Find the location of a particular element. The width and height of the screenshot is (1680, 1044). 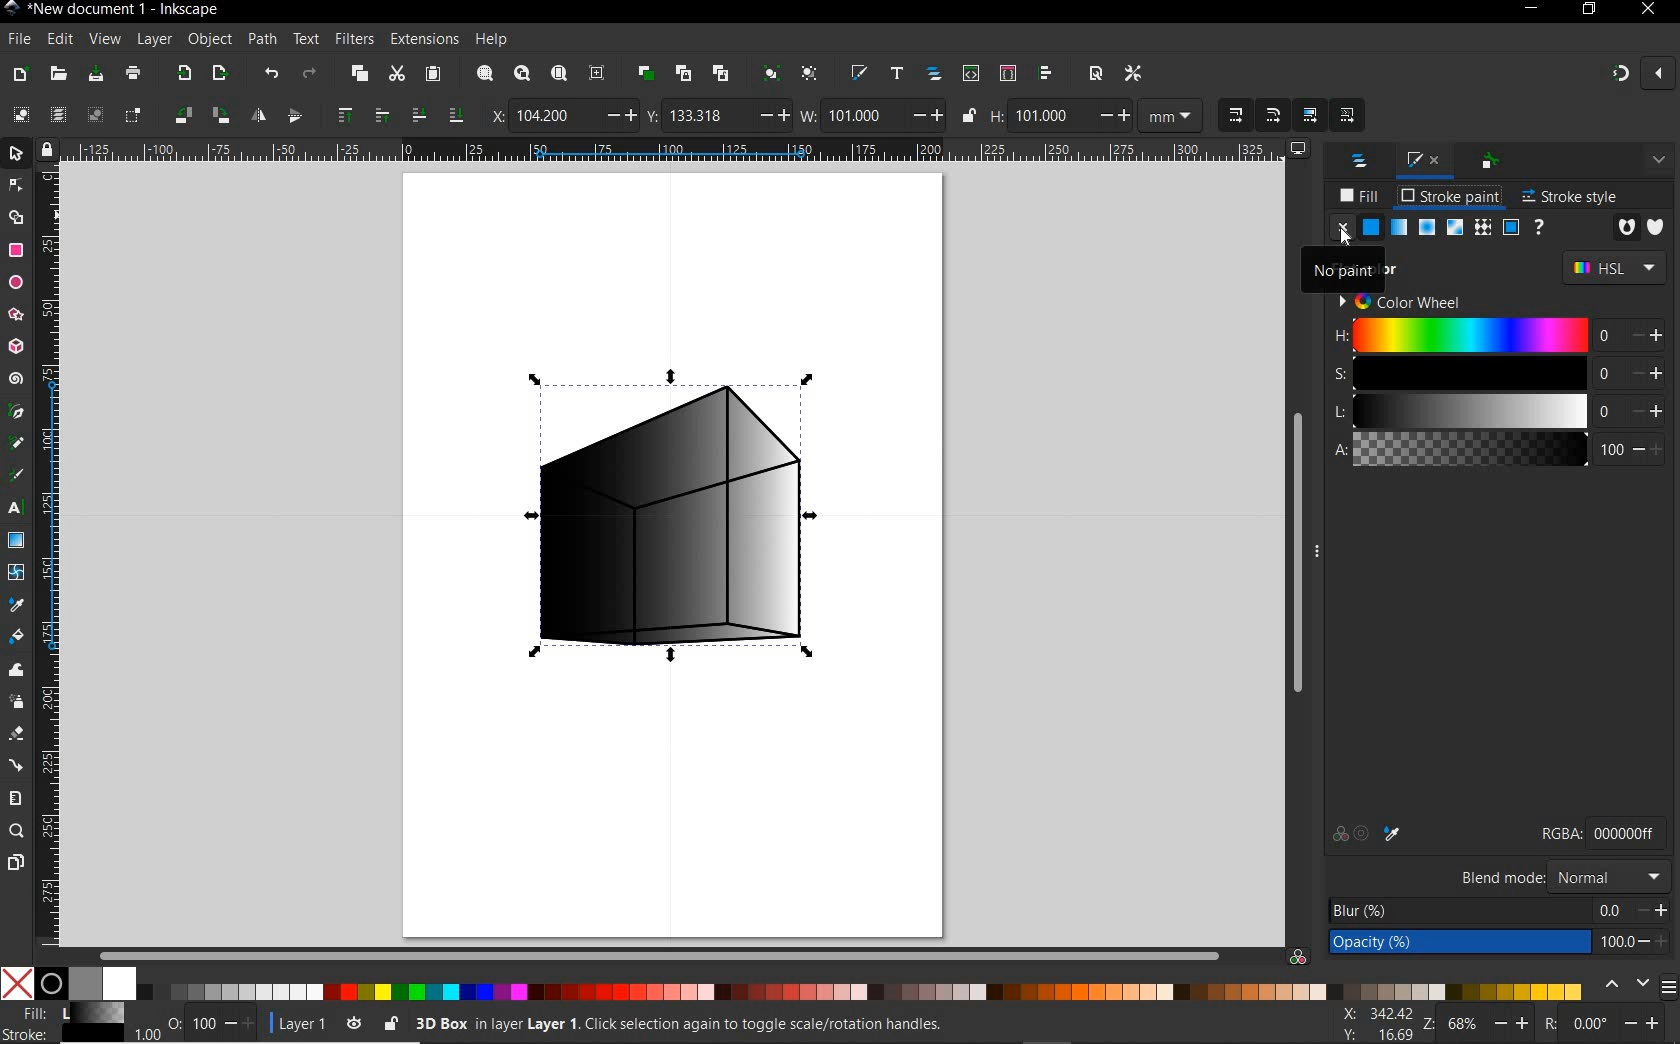

cursor is located at coordinates (1344, 241).